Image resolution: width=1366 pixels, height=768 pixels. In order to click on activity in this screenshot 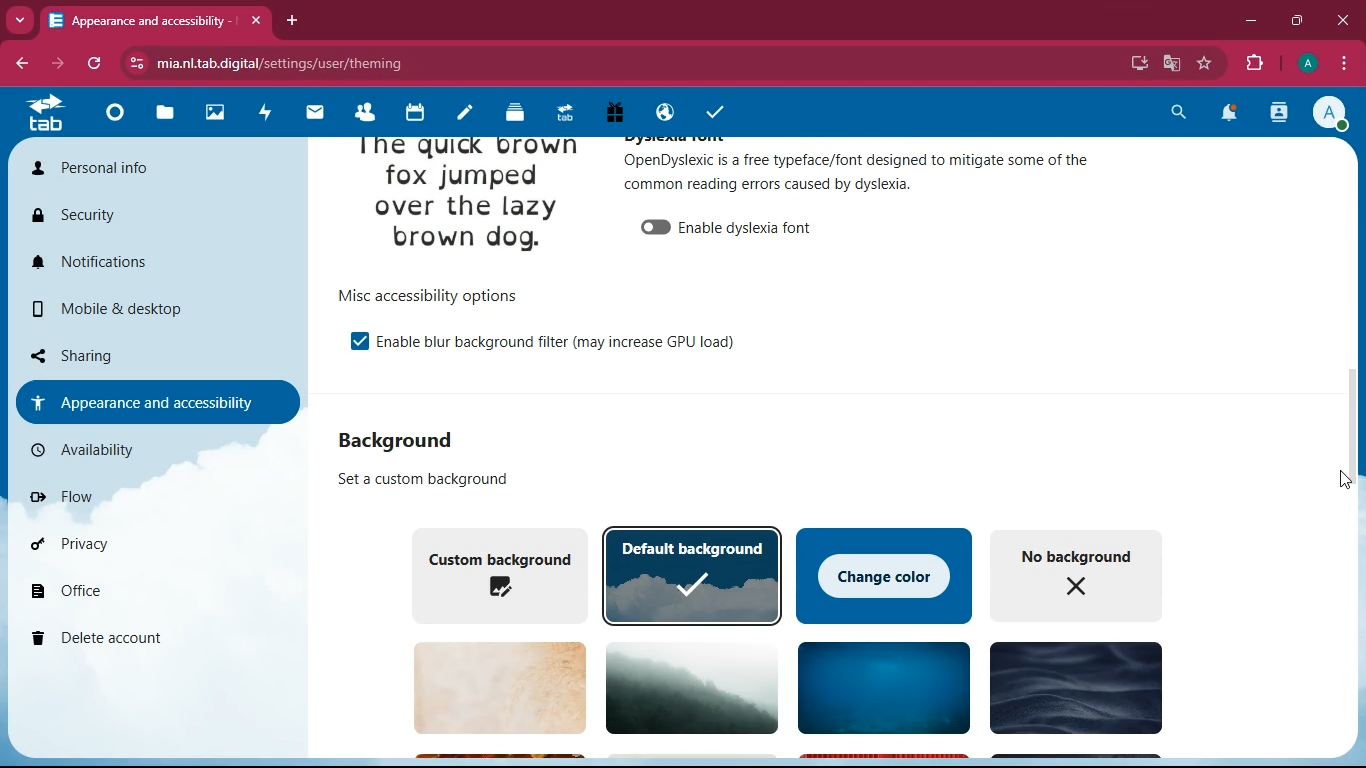, I will do `click(1280, 113)`.